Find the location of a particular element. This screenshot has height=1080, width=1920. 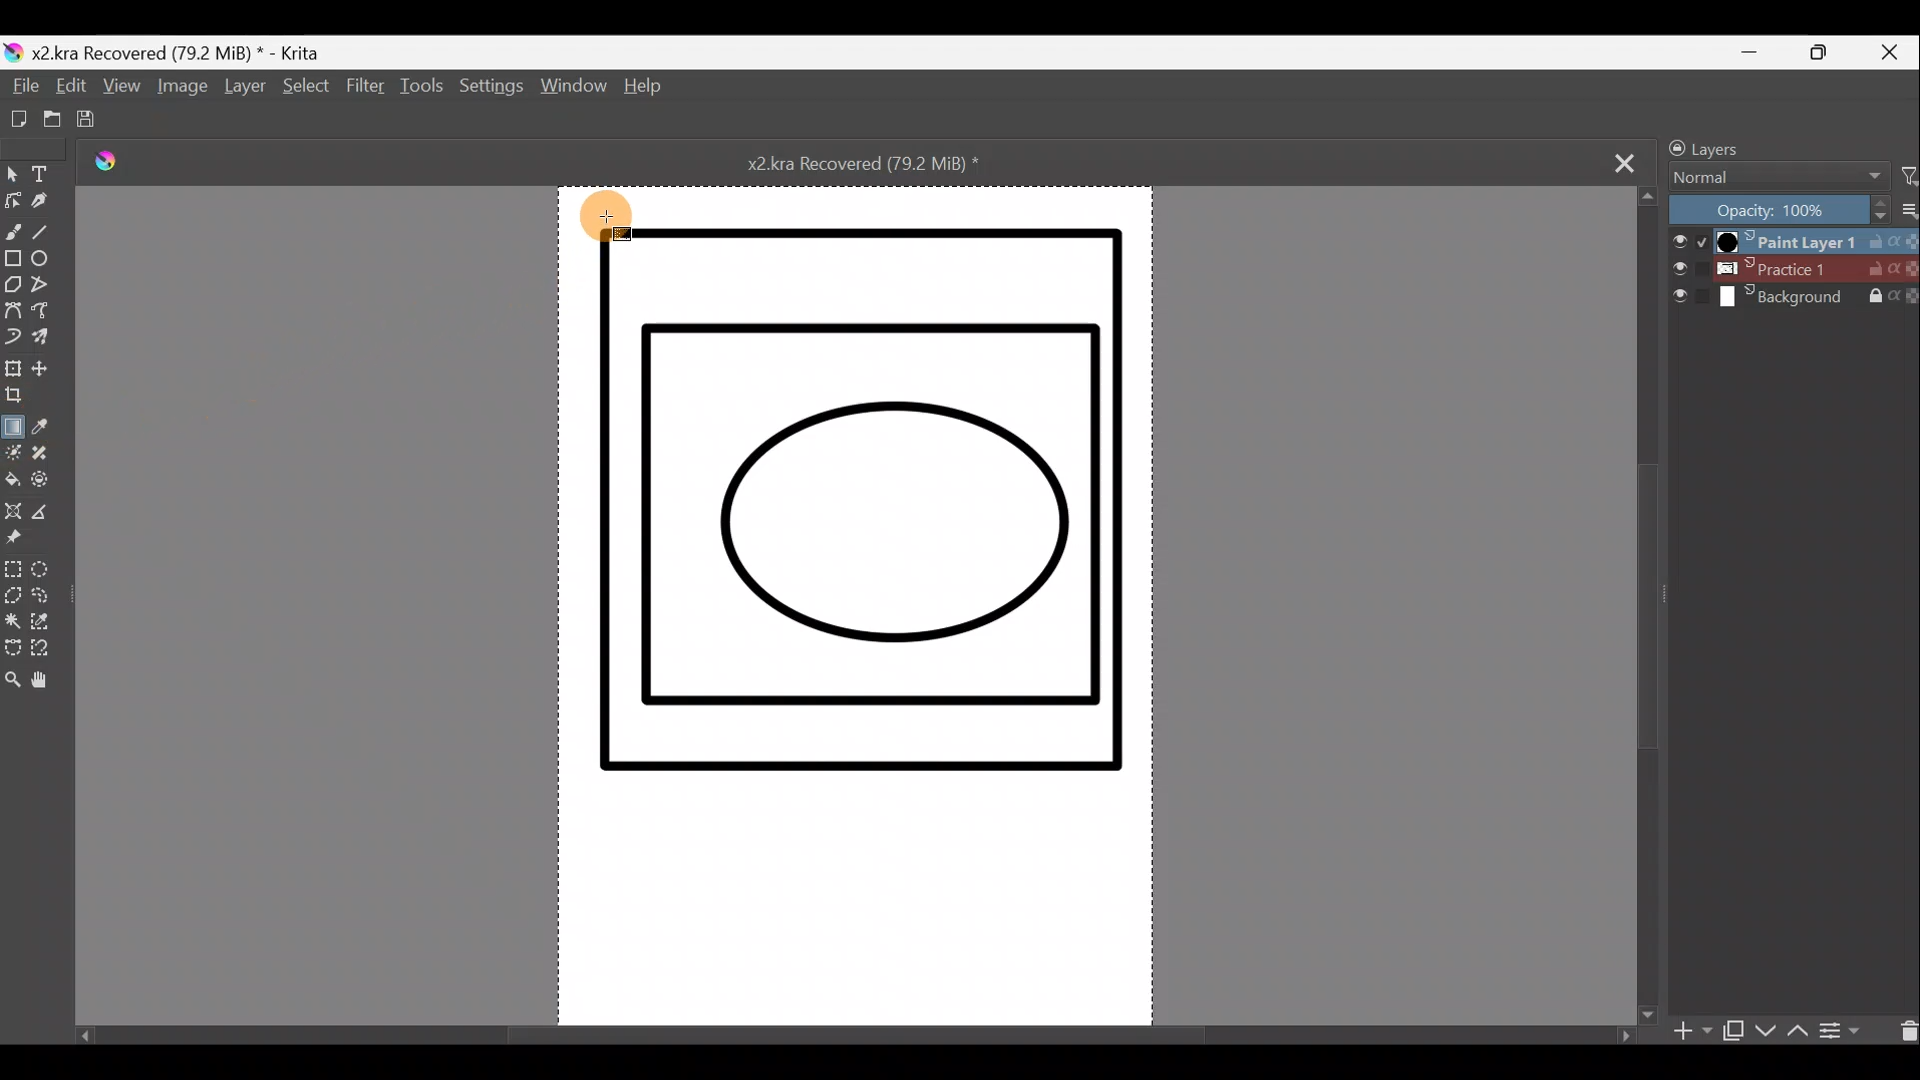

Assistant tool is located at coordinates (13, 514).